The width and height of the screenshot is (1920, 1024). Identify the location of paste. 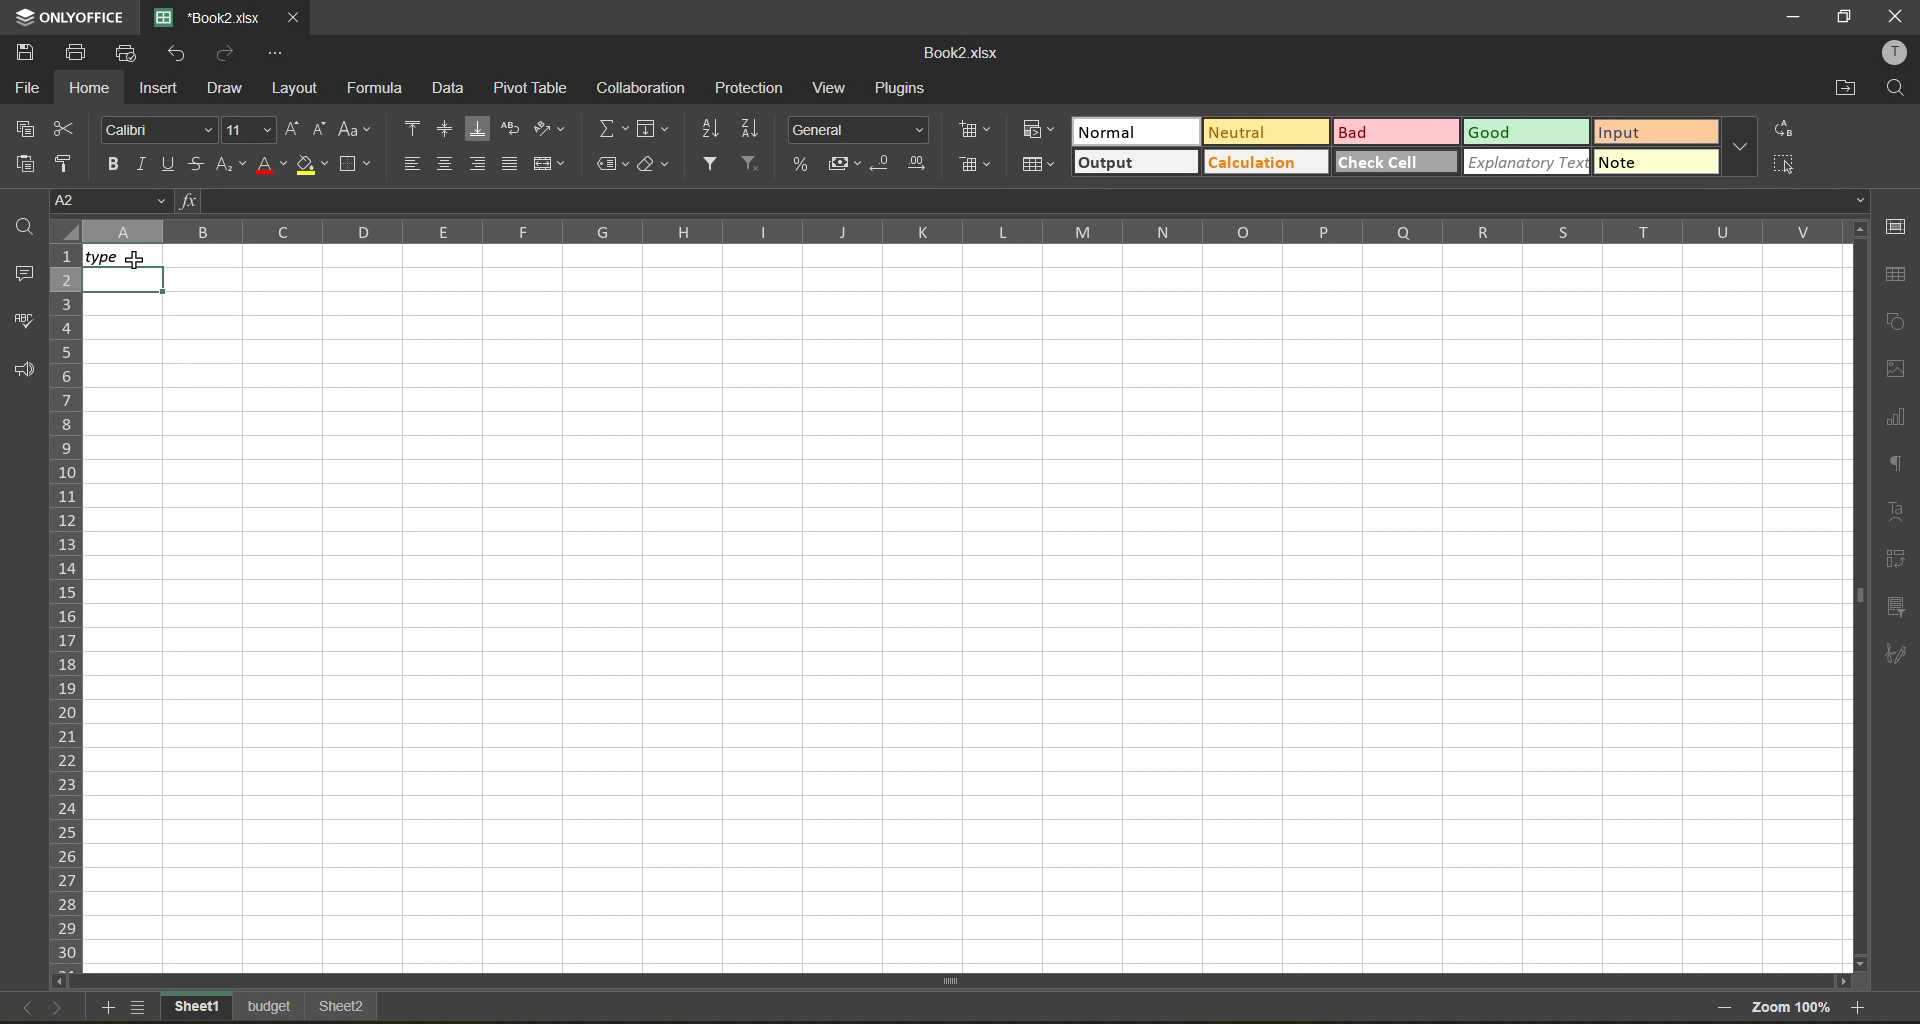
(31, 162).